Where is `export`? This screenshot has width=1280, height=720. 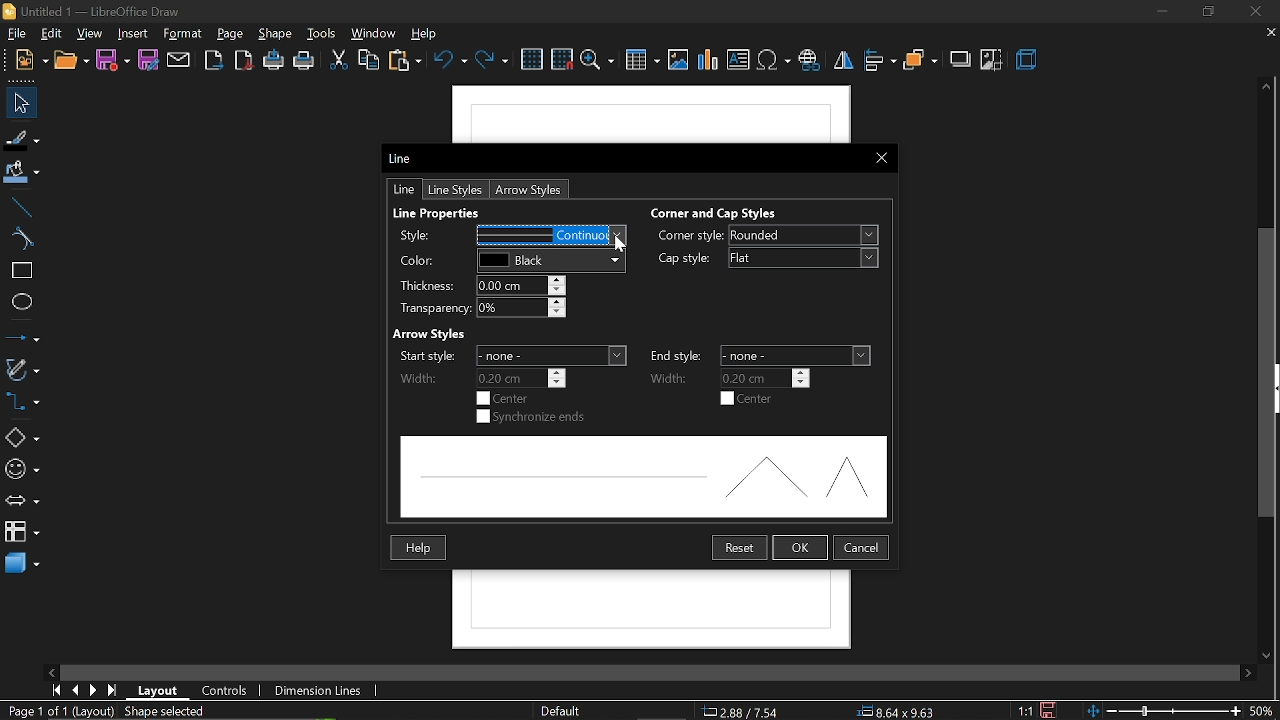
export is located at coordinates (211, 60).